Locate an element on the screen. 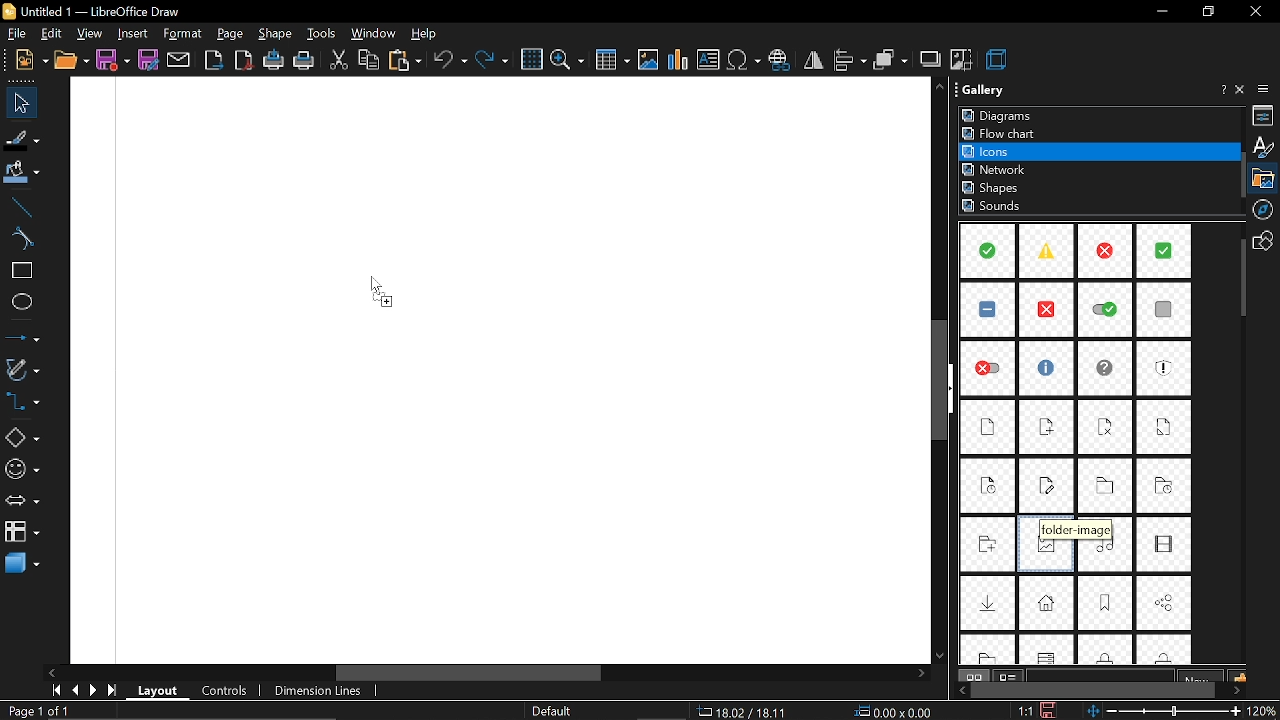  arrows is located at coordinates (20, 503).